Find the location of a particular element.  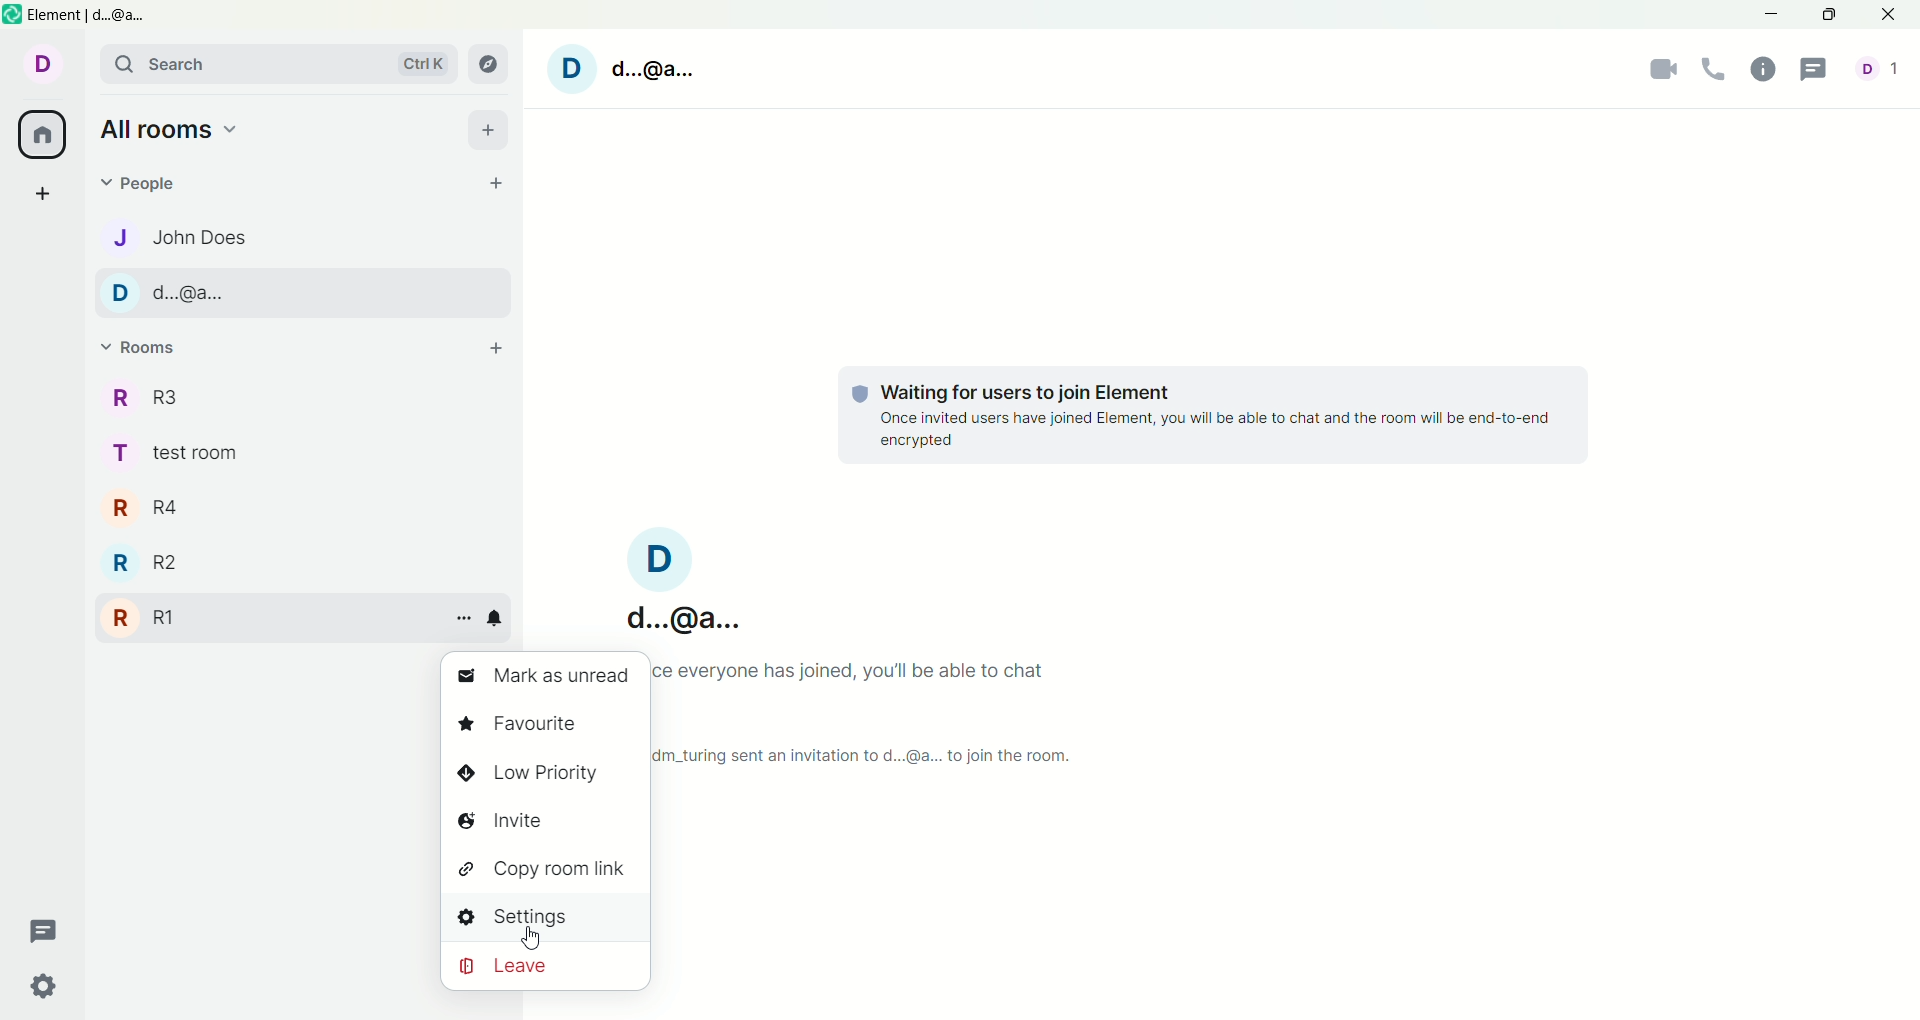

r r4 is located at coordinates (154, 511).